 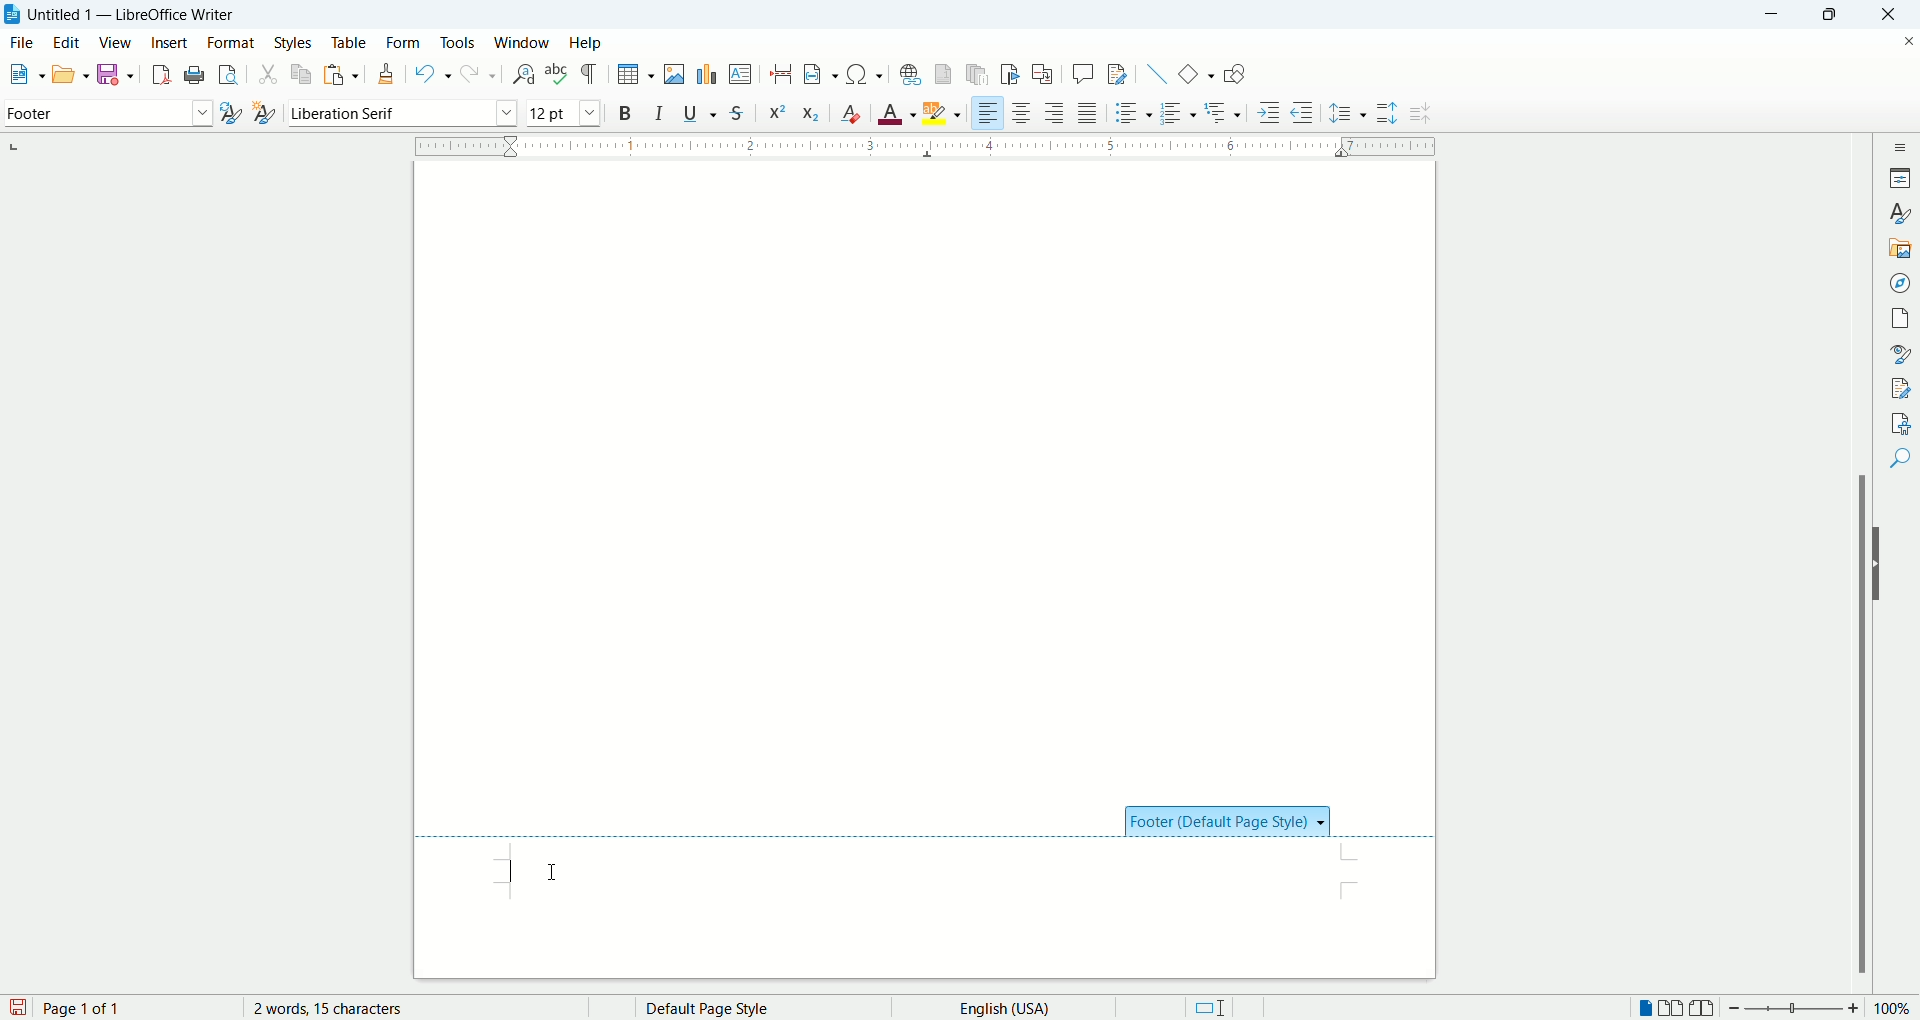 What do you see at coordinates (1838, 16) in the screenshot?
I see `maximize` at bounding box center [1838, 16].